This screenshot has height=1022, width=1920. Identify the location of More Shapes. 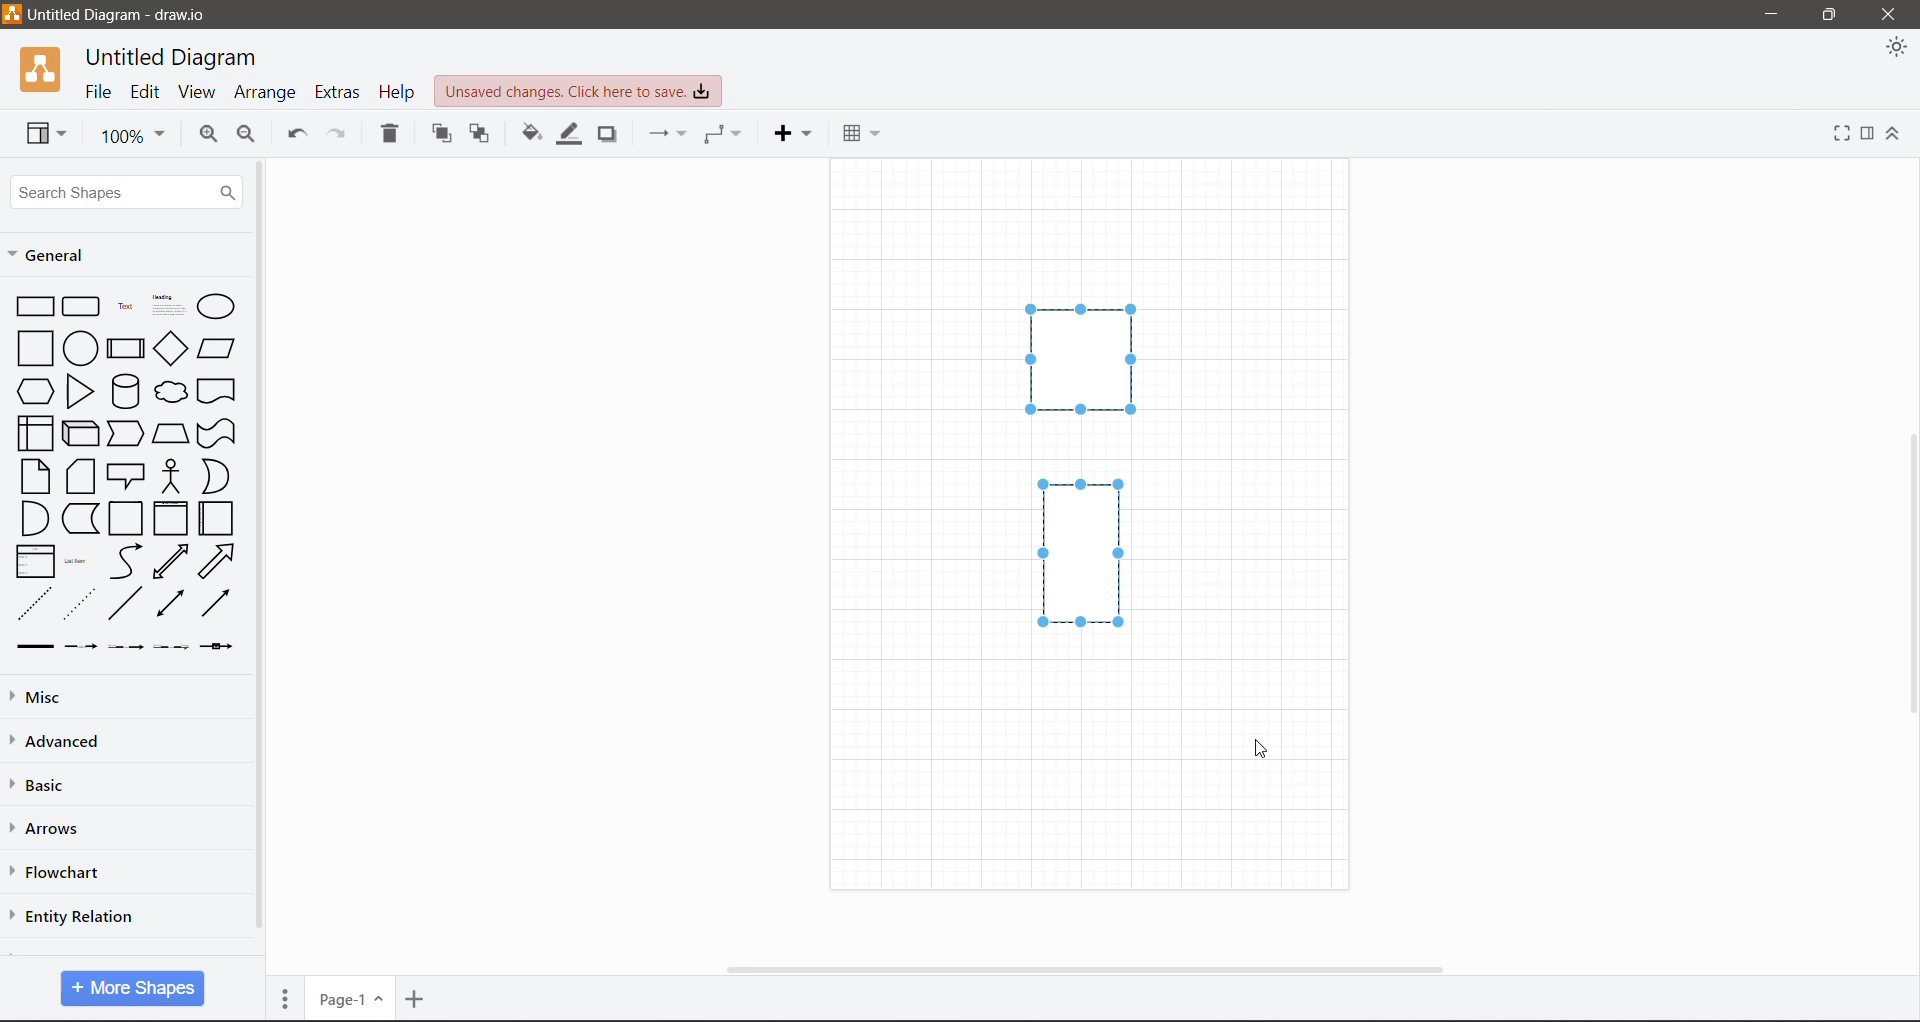
(132, 988).